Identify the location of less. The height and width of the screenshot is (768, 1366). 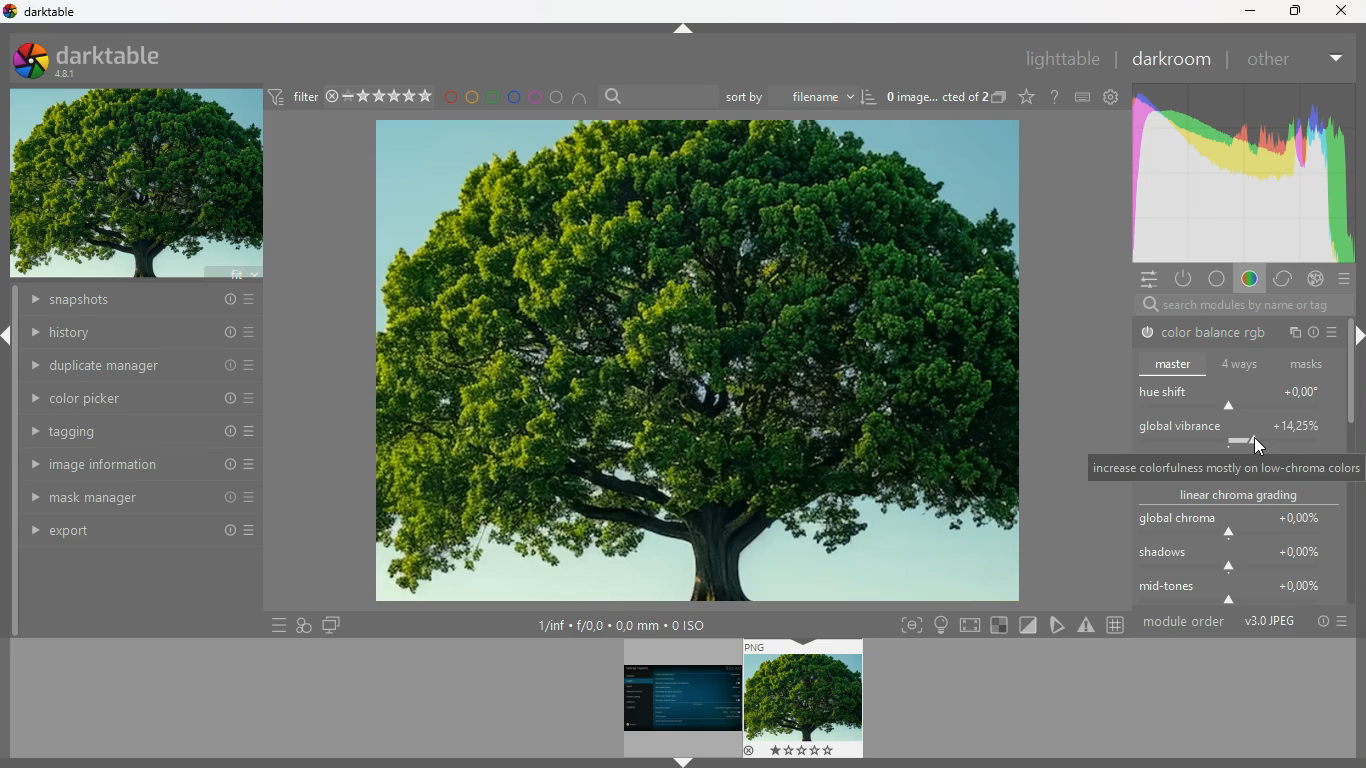
(1333, 55).